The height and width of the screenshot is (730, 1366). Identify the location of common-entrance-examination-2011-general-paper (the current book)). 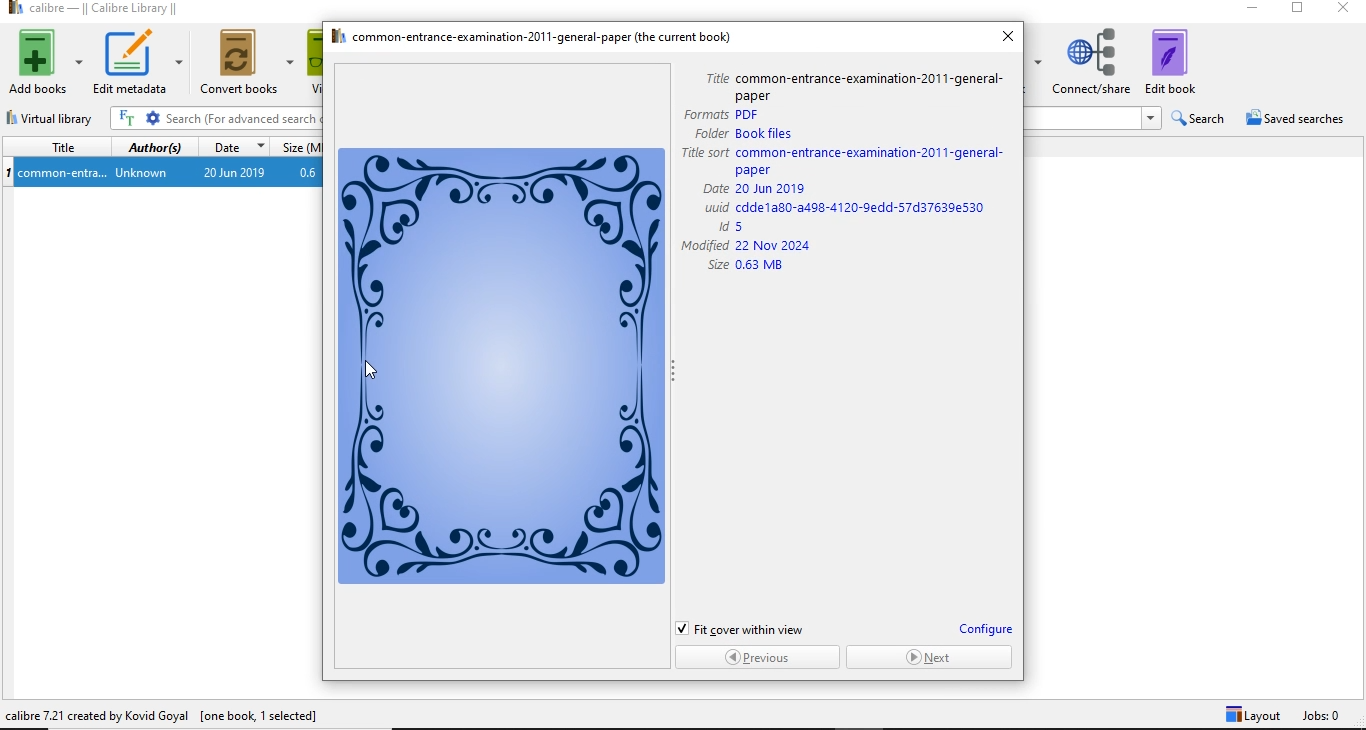
(532, 36).